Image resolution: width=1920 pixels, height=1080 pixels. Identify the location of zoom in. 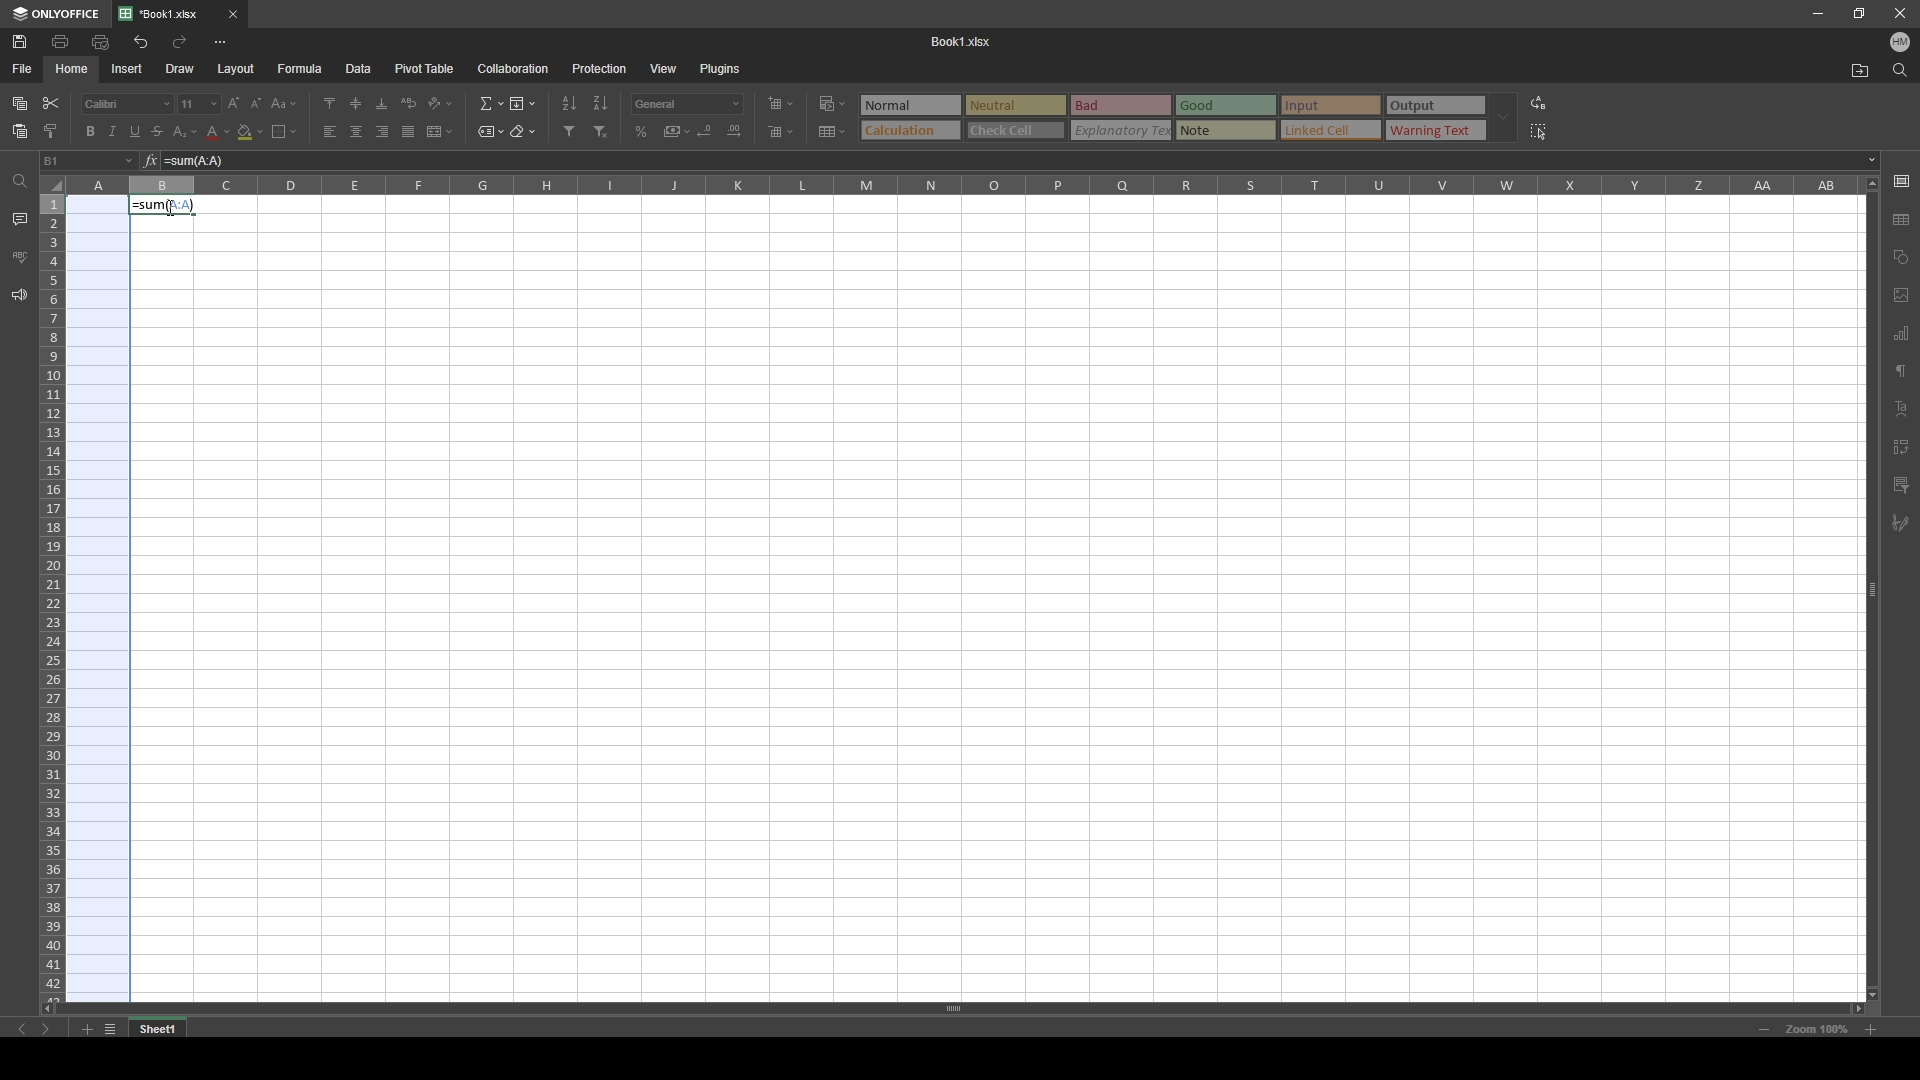
(1870, 1029).